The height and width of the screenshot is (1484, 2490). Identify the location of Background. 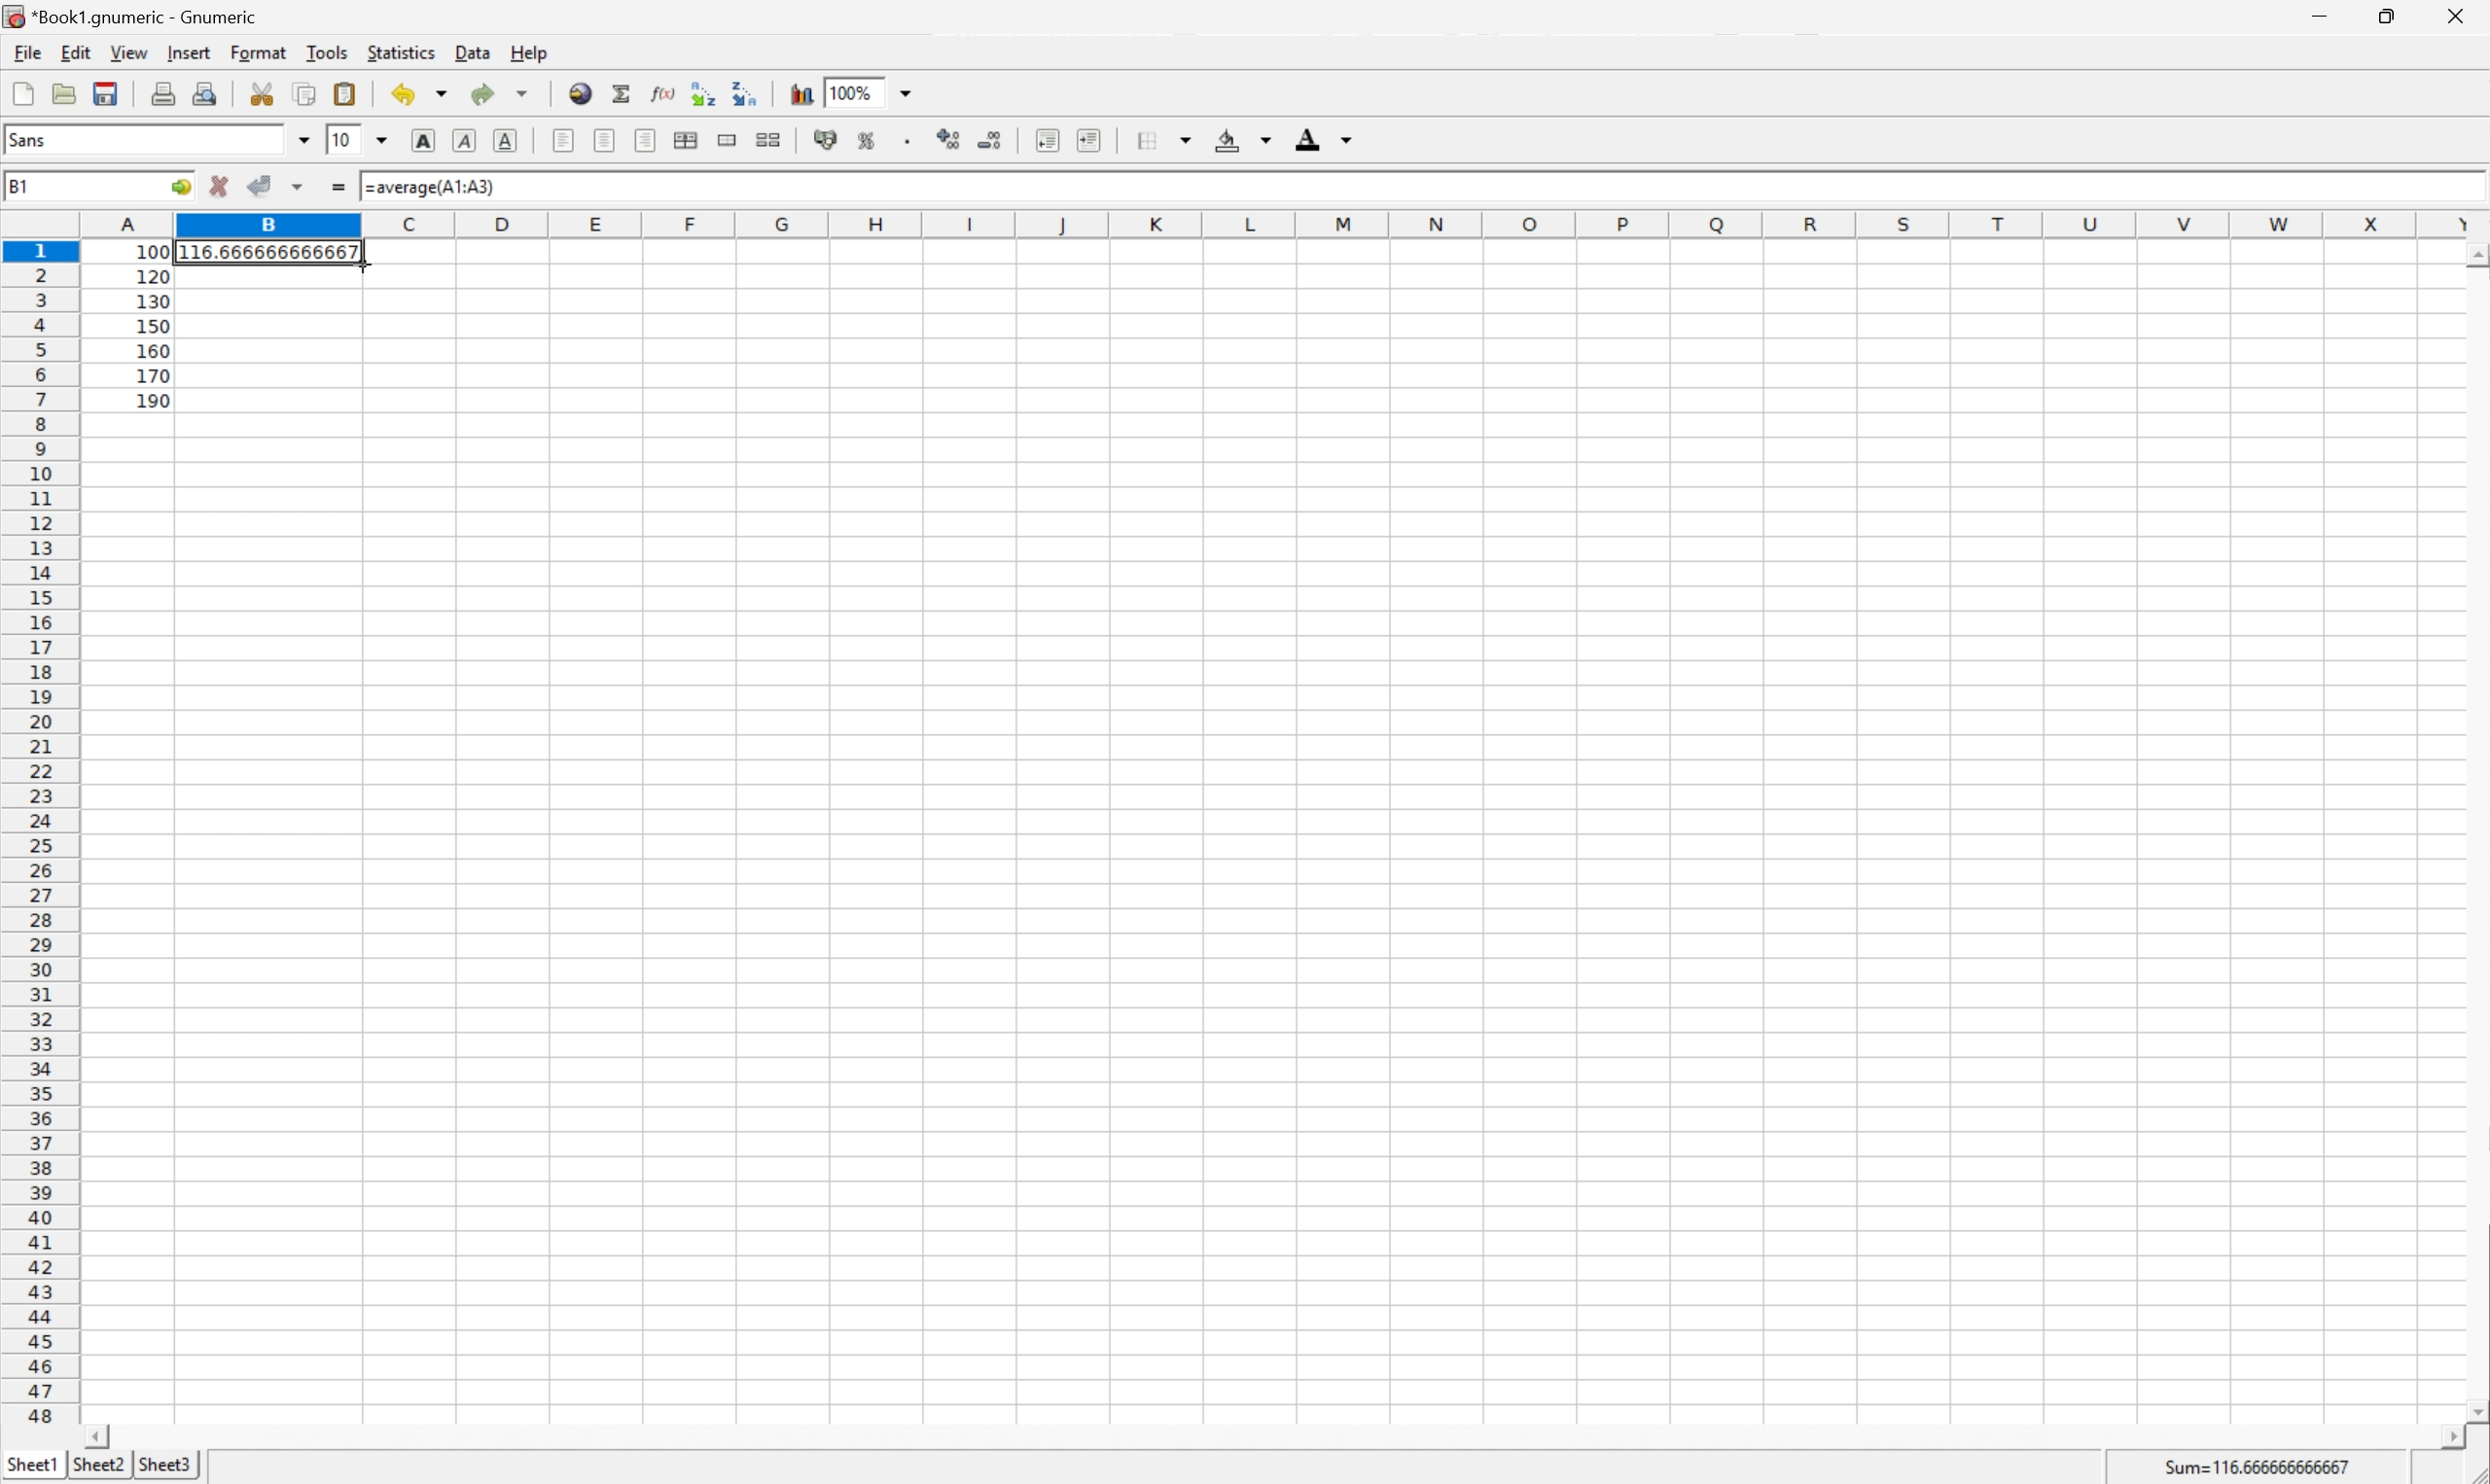
(1237, 140).